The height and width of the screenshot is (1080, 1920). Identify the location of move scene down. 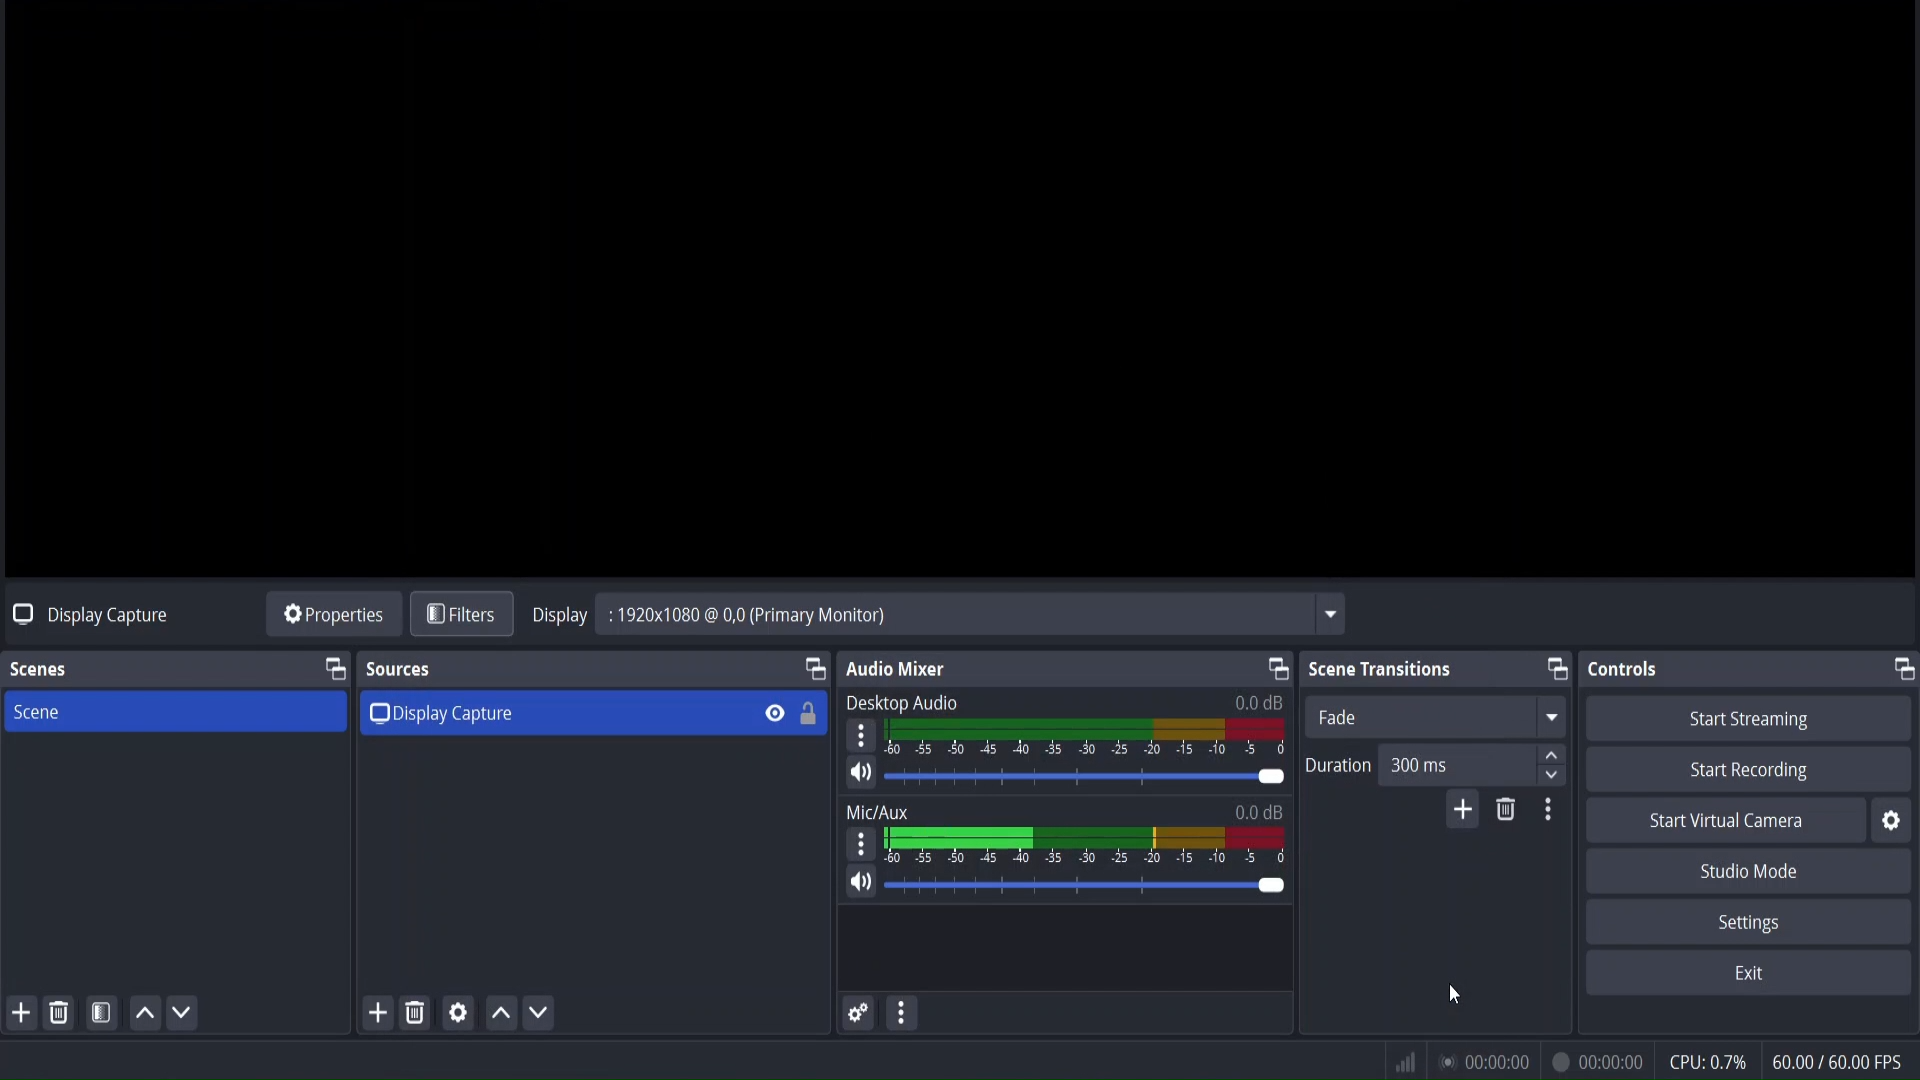
(183, 1015).